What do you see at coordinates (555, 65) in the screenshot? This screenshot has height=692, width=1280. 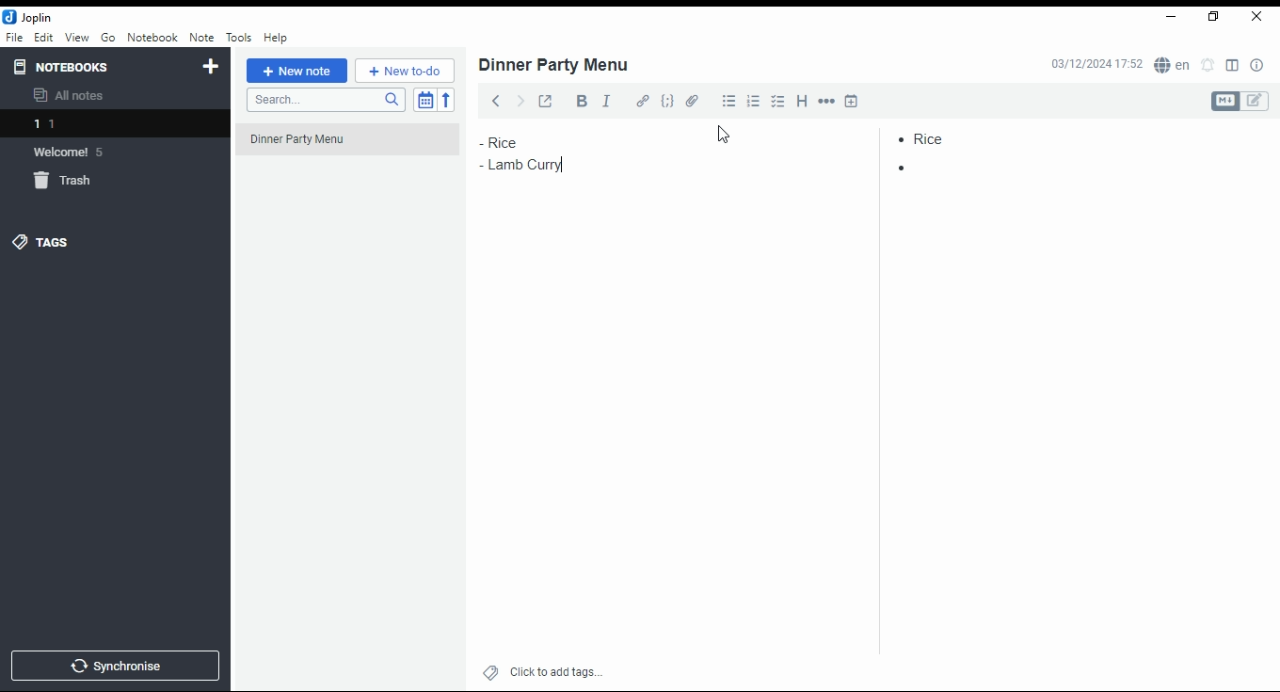 I see `dinner party menu` at bounding box center [555, 65].